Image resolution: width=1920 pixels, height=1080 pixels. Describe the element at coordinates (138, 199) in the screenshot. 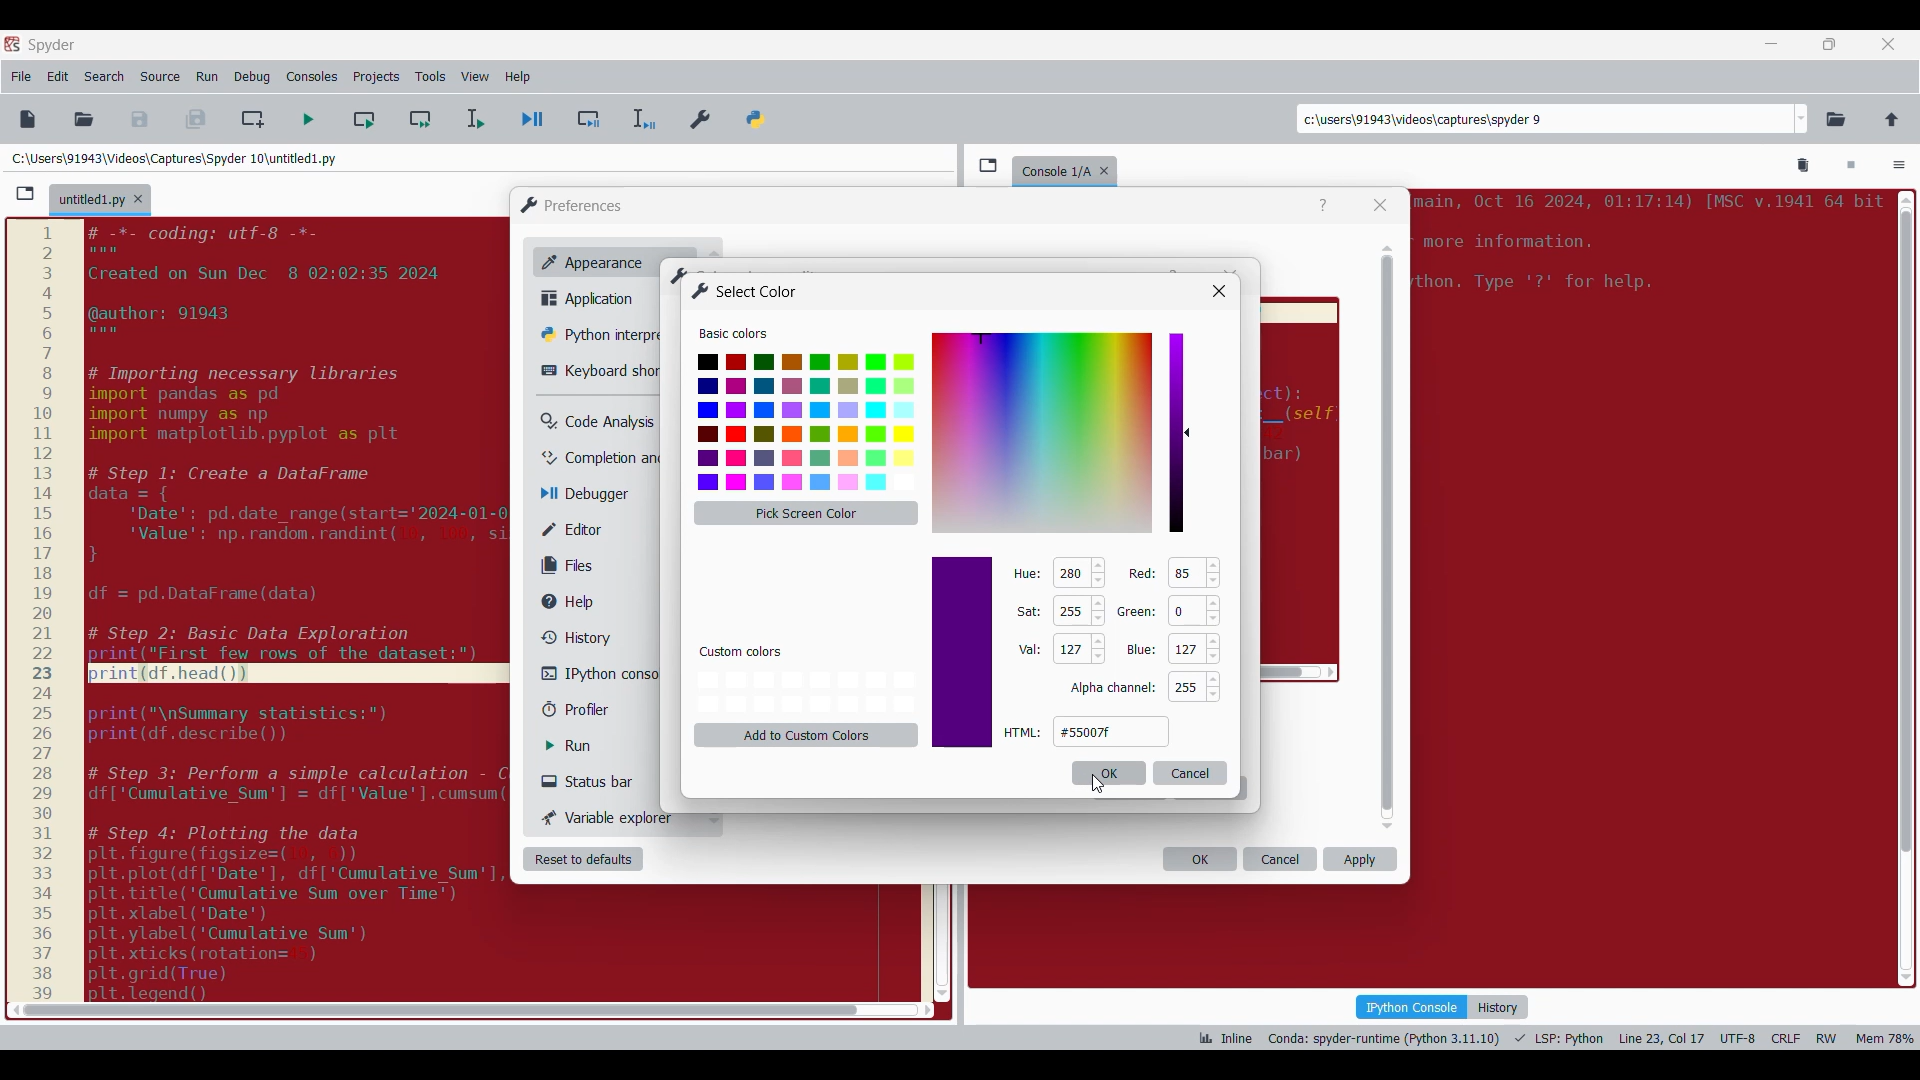

I see `Close tab` at that location.